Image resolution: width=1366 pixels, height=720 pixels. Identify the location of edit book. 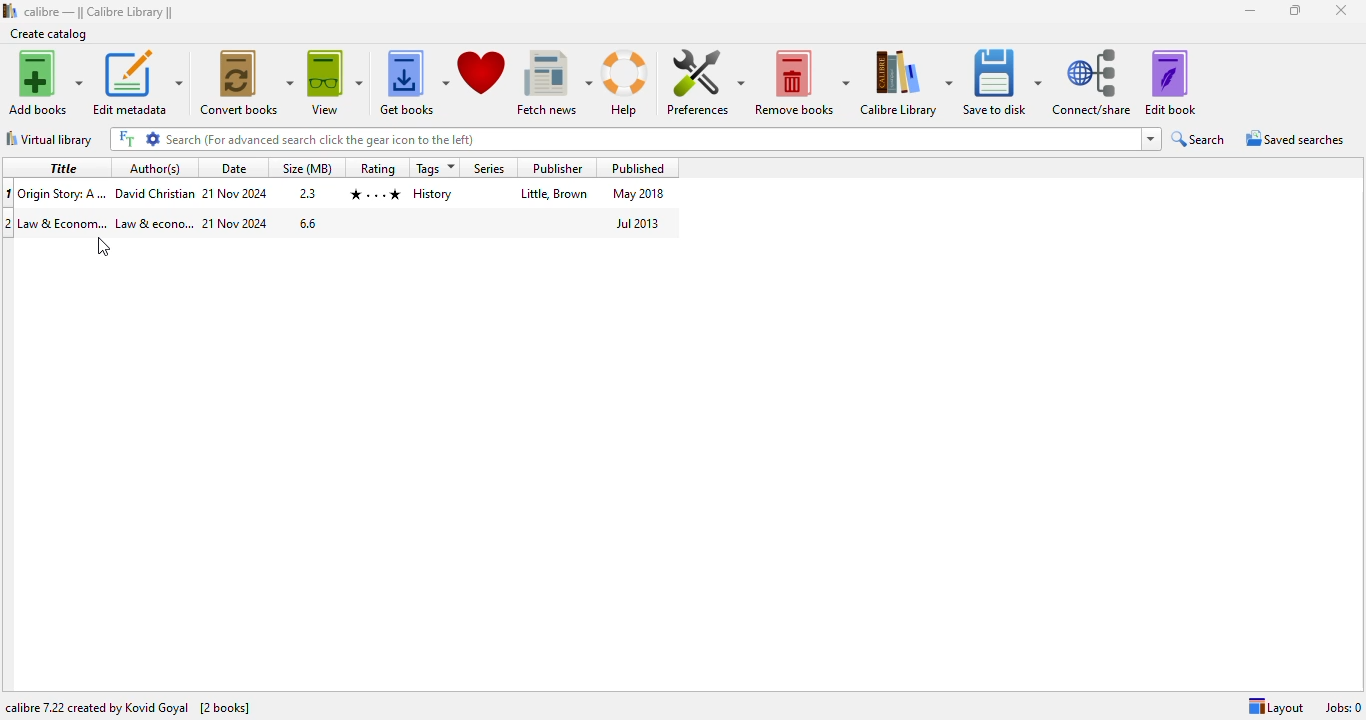
(1170, 82).